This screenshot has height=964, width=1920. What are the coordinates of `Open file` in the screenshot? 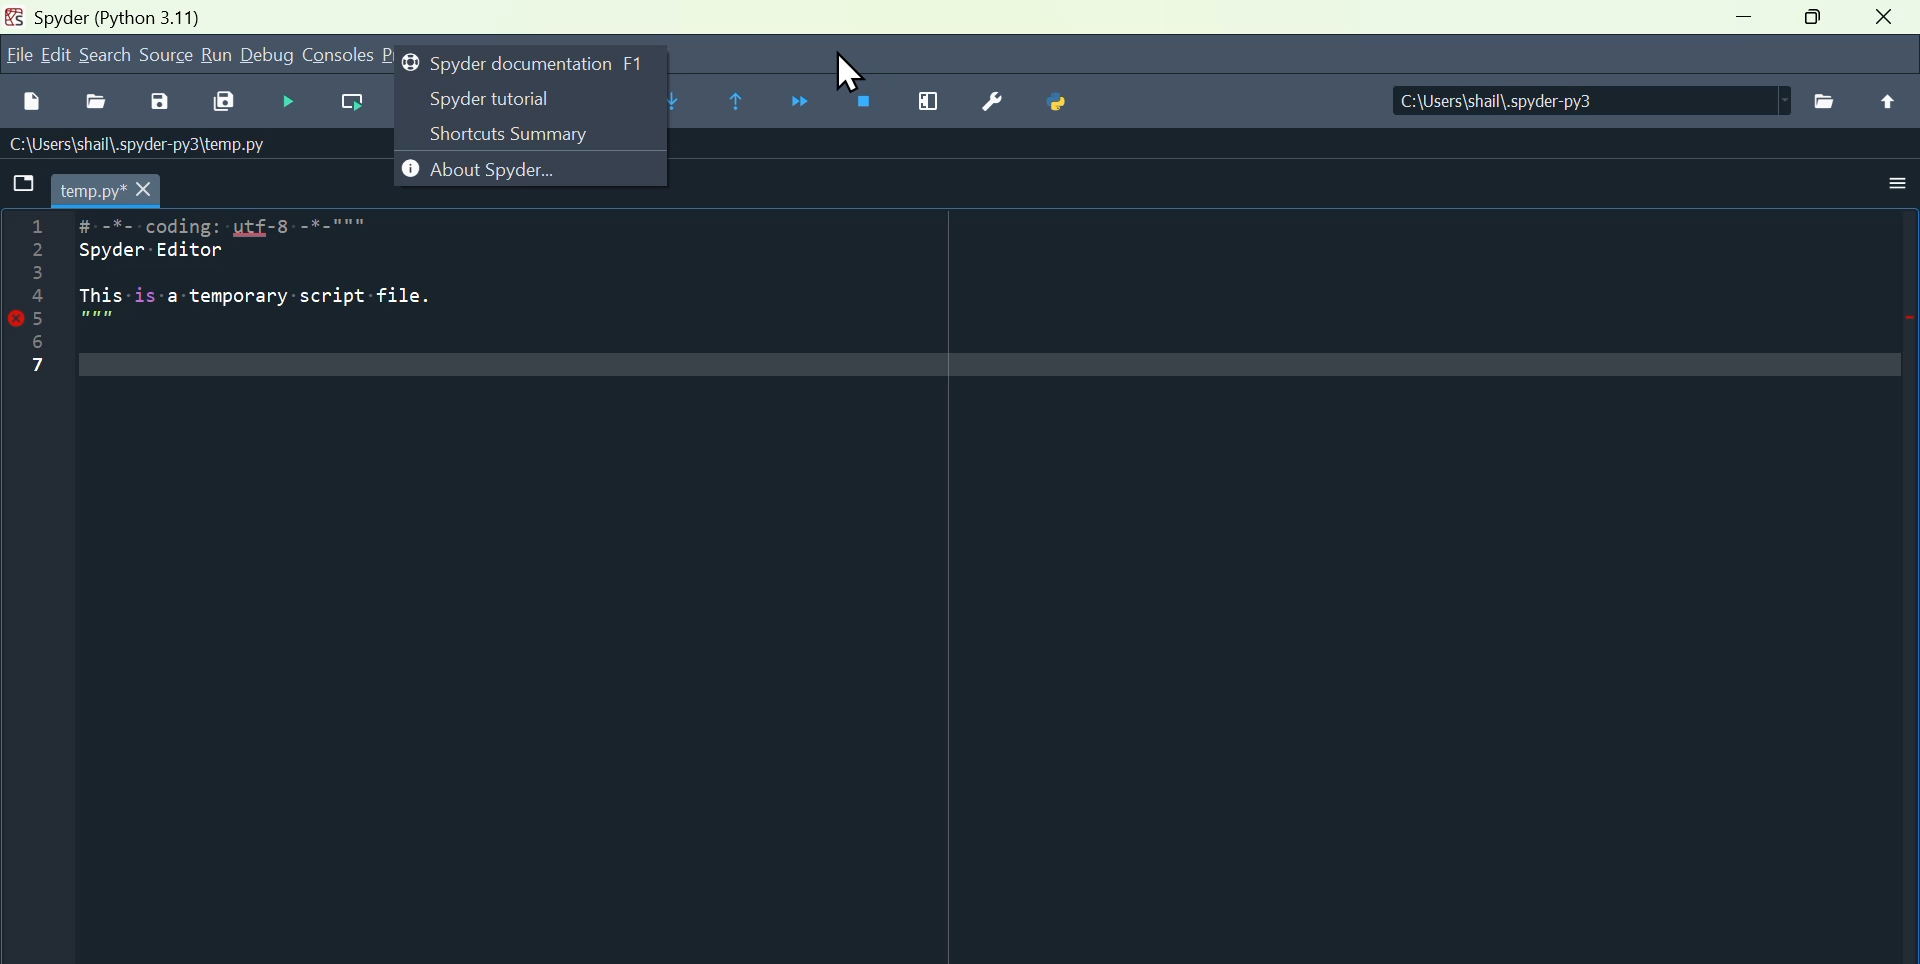 It's located at (96, 104).